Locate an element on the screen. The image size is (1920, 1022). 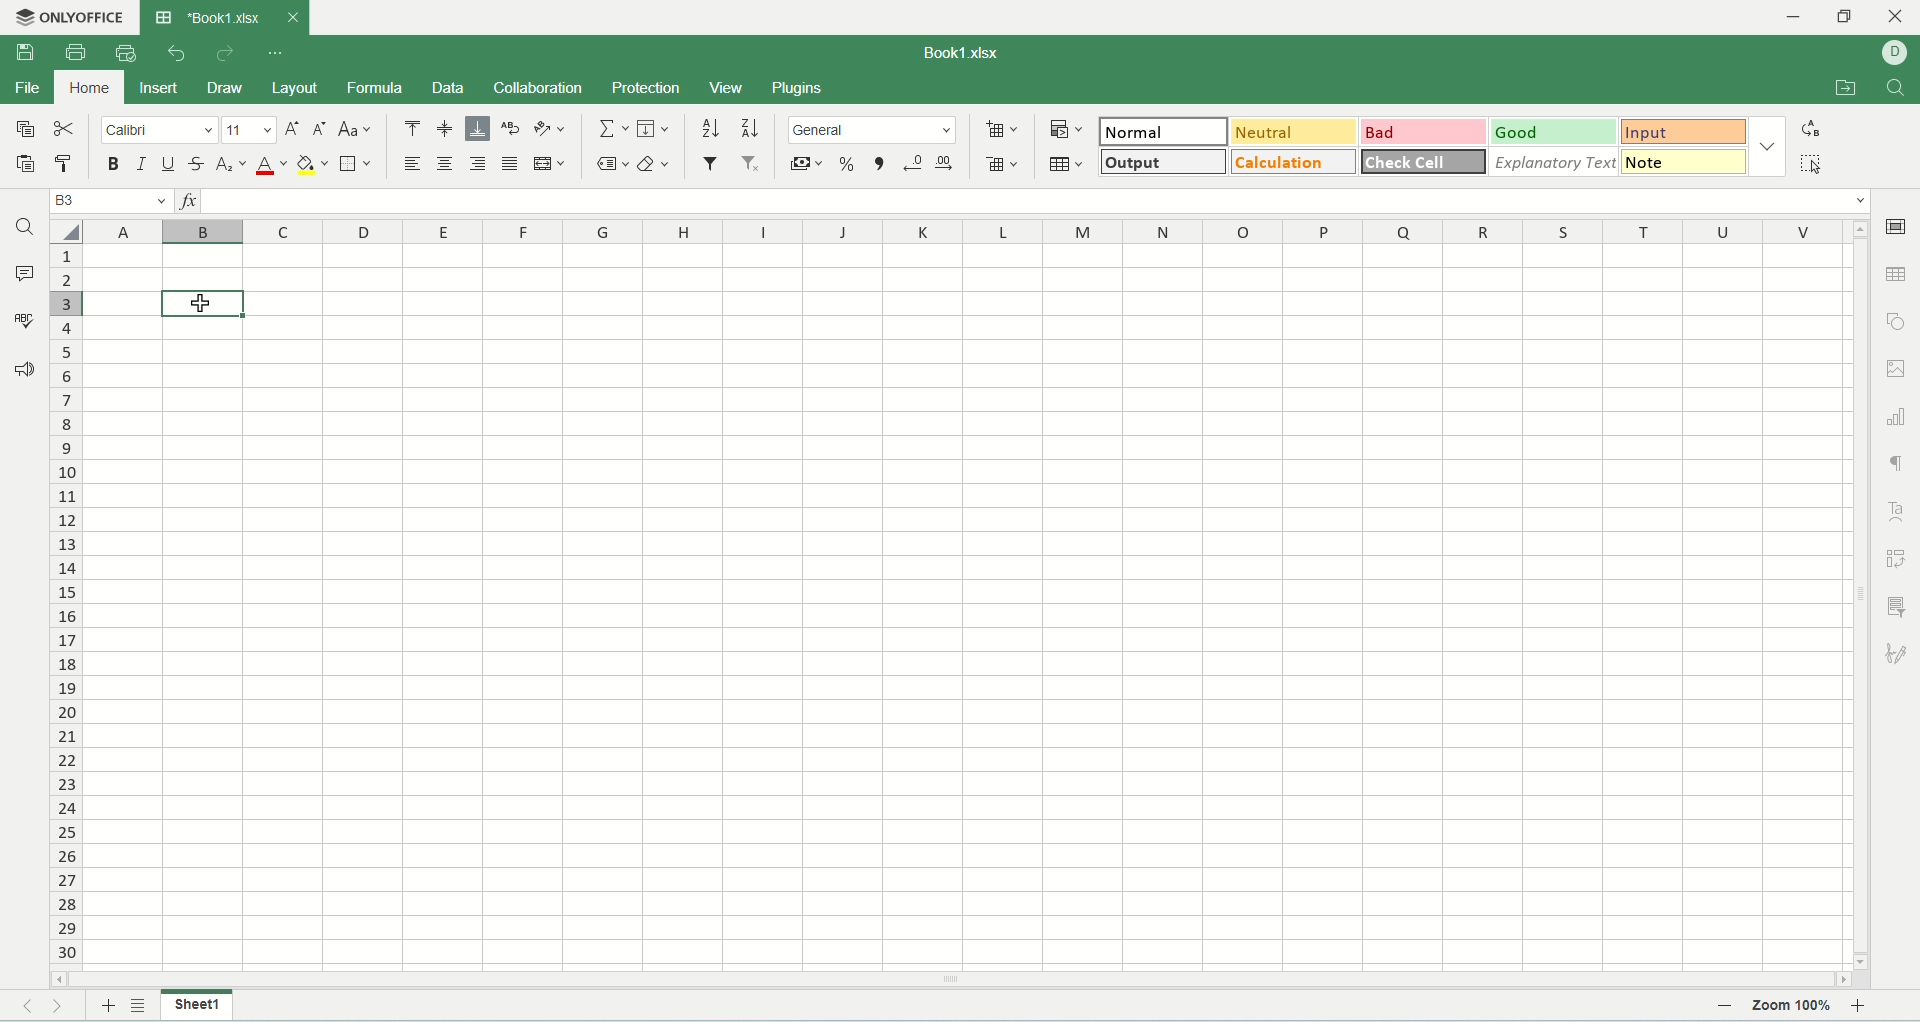
column name is located at coordinates (964, 234).